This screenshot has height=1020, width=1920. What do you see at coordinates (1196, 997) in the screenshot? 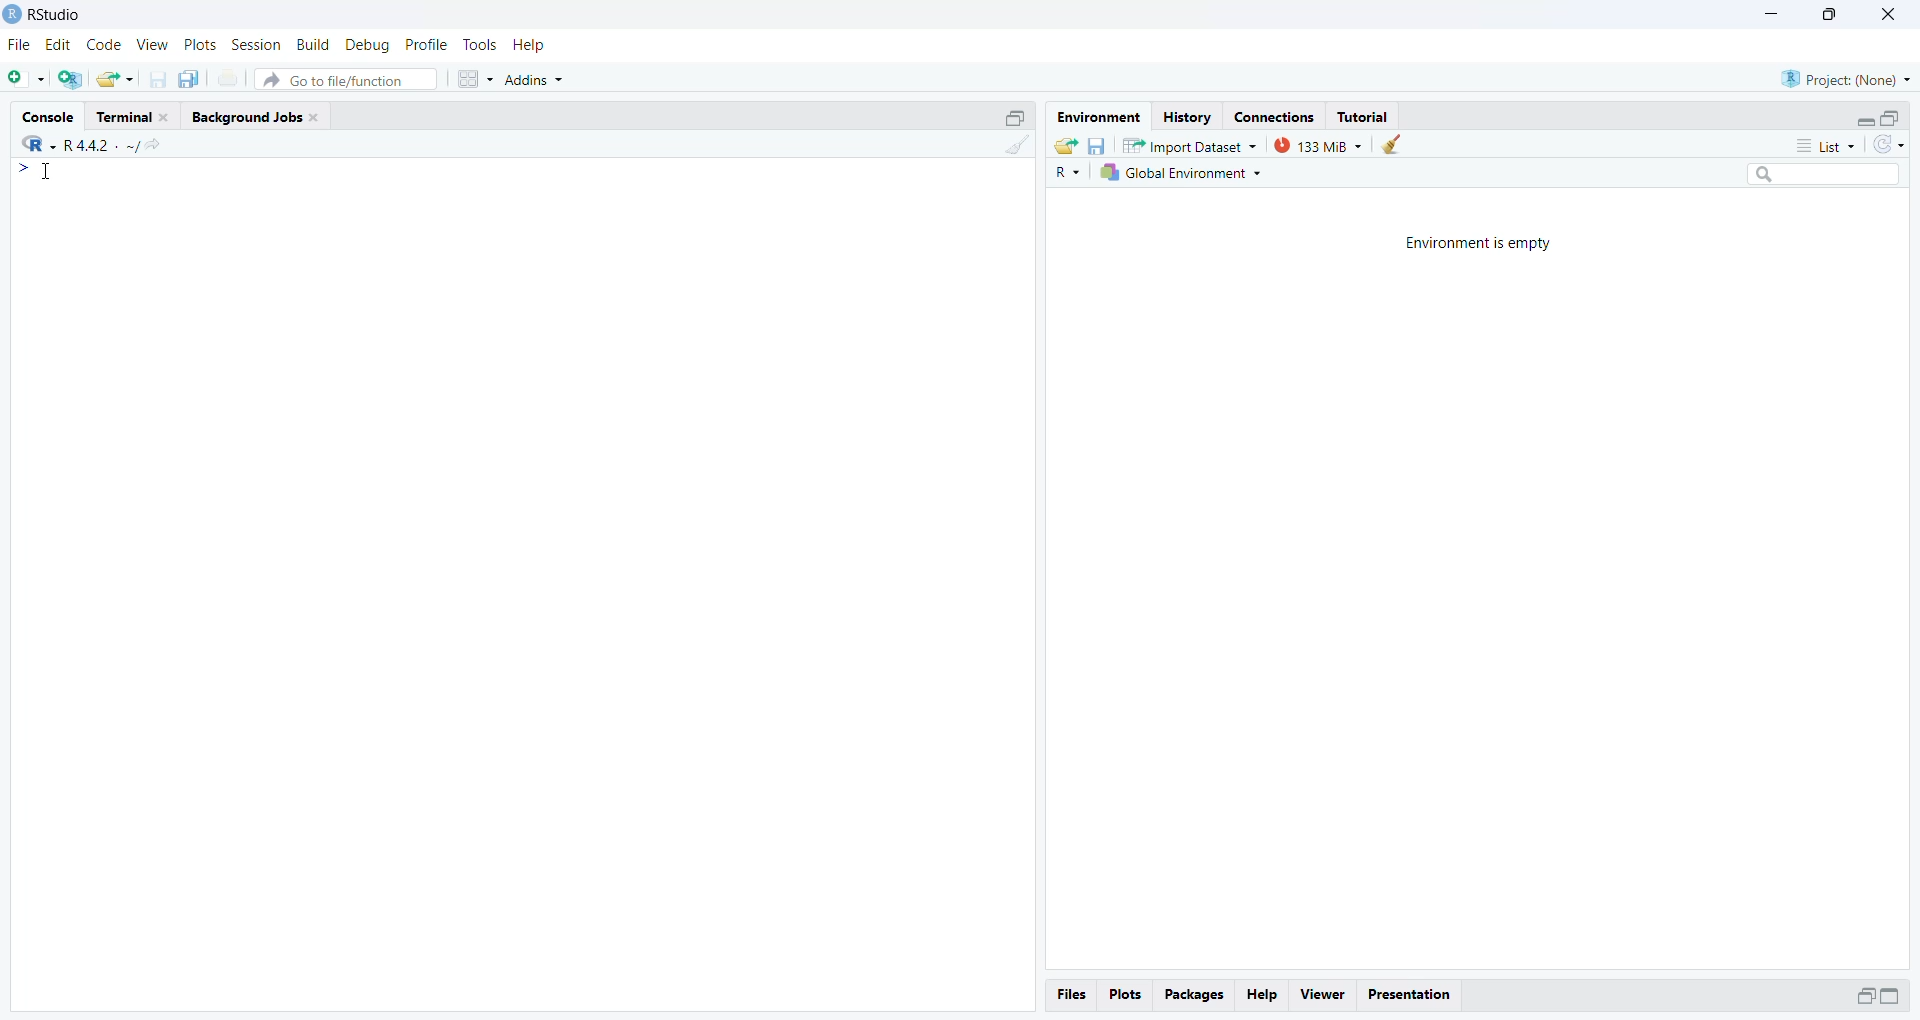
I see `Packages` at bounding box center [1196, 997].